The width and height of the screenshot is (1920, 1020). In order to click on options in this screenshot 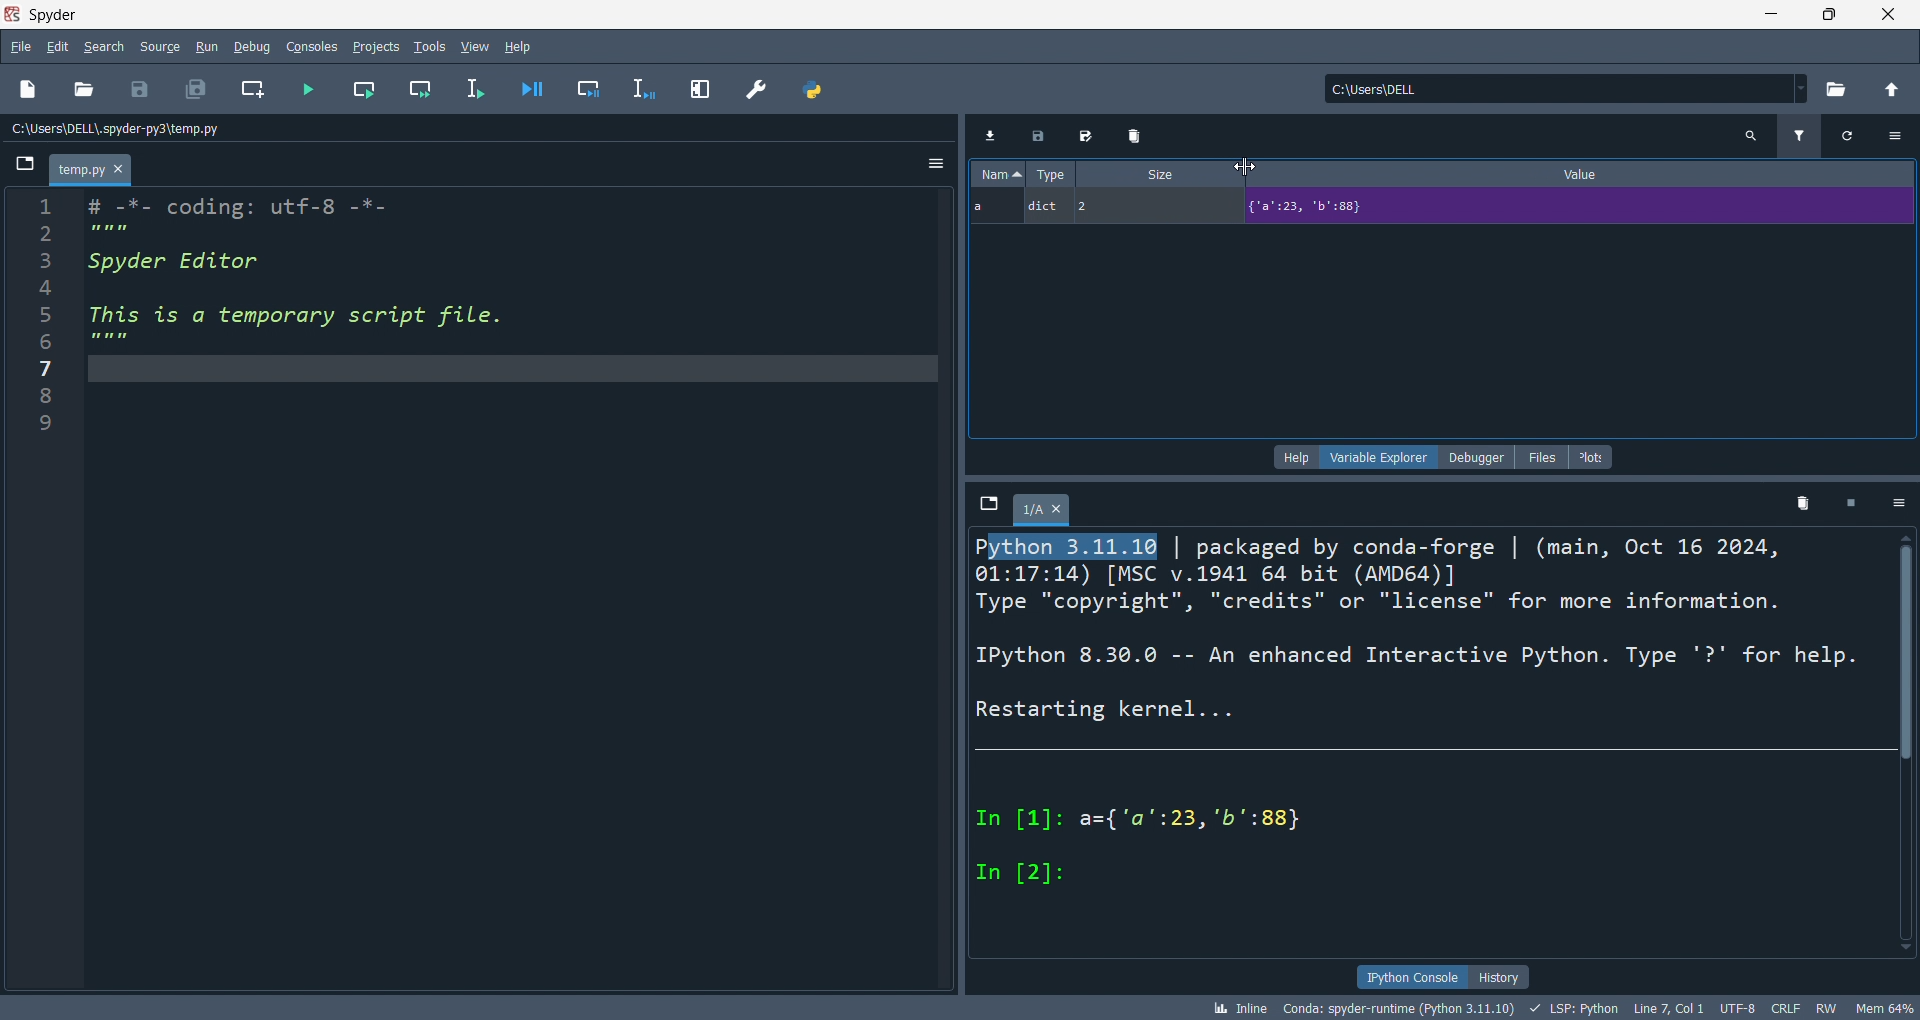, I will do `click(1901, 135)`.